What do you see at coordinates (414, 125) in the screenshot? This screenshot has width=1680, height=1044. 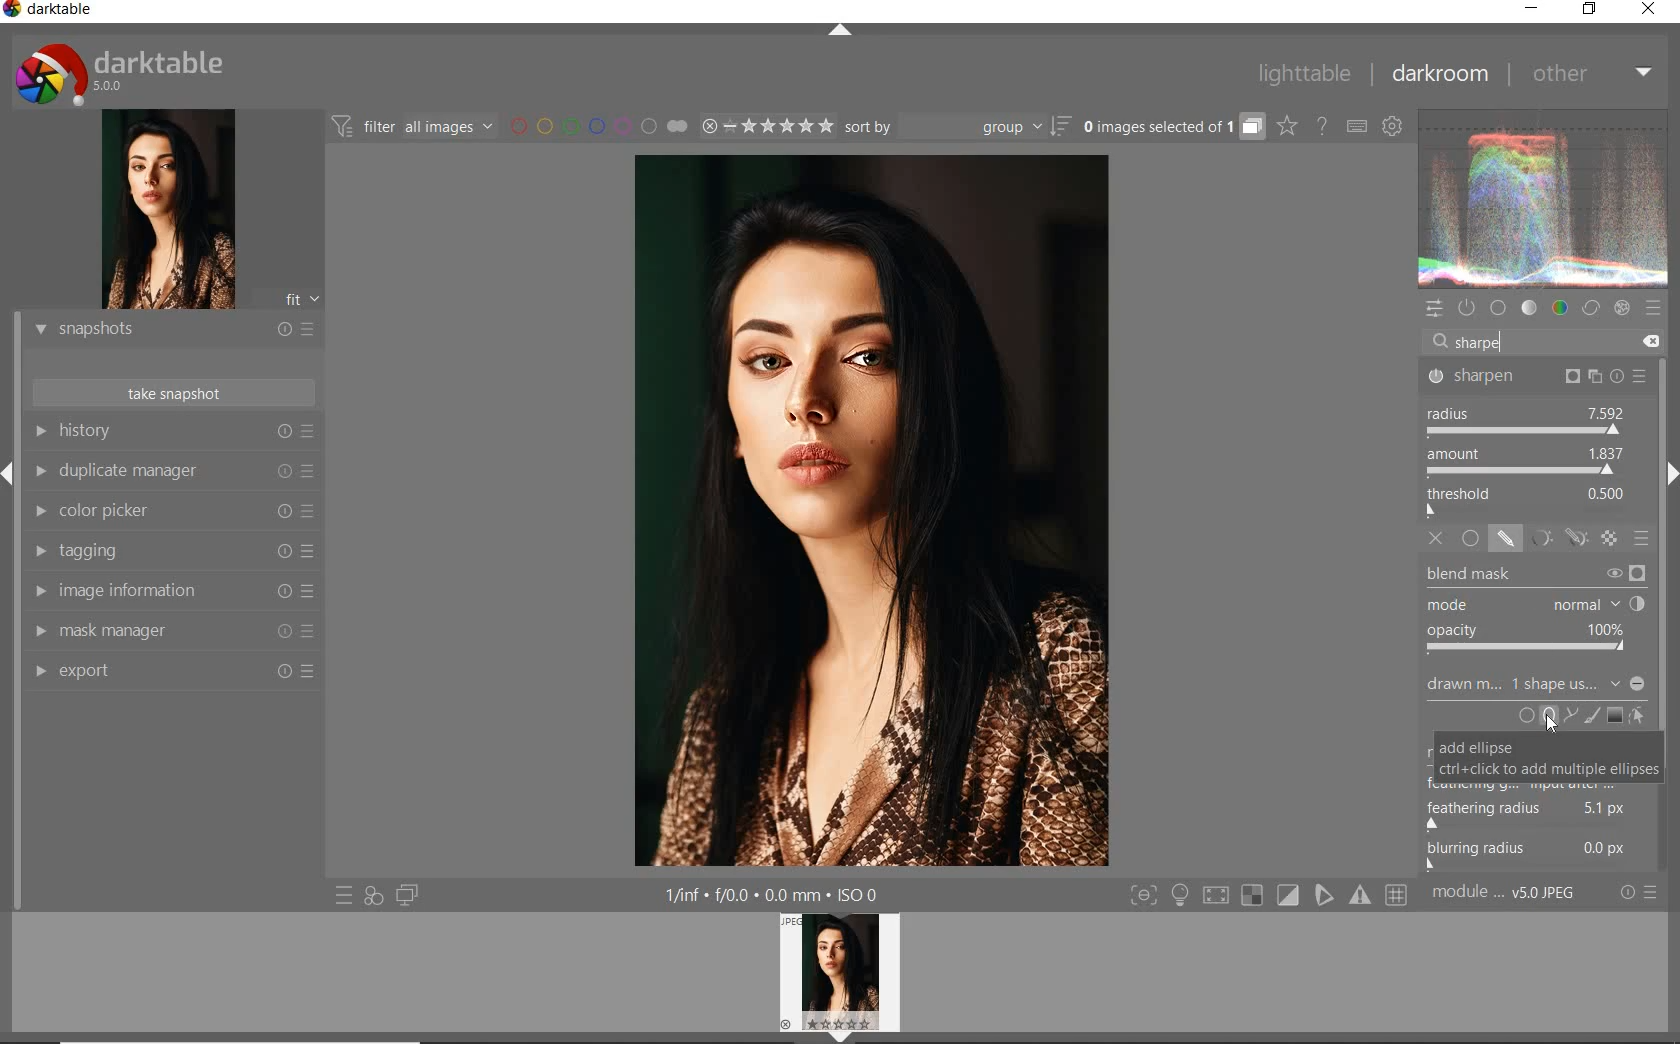 I see `filter images based on their modules` at bounding box center [414, 125].